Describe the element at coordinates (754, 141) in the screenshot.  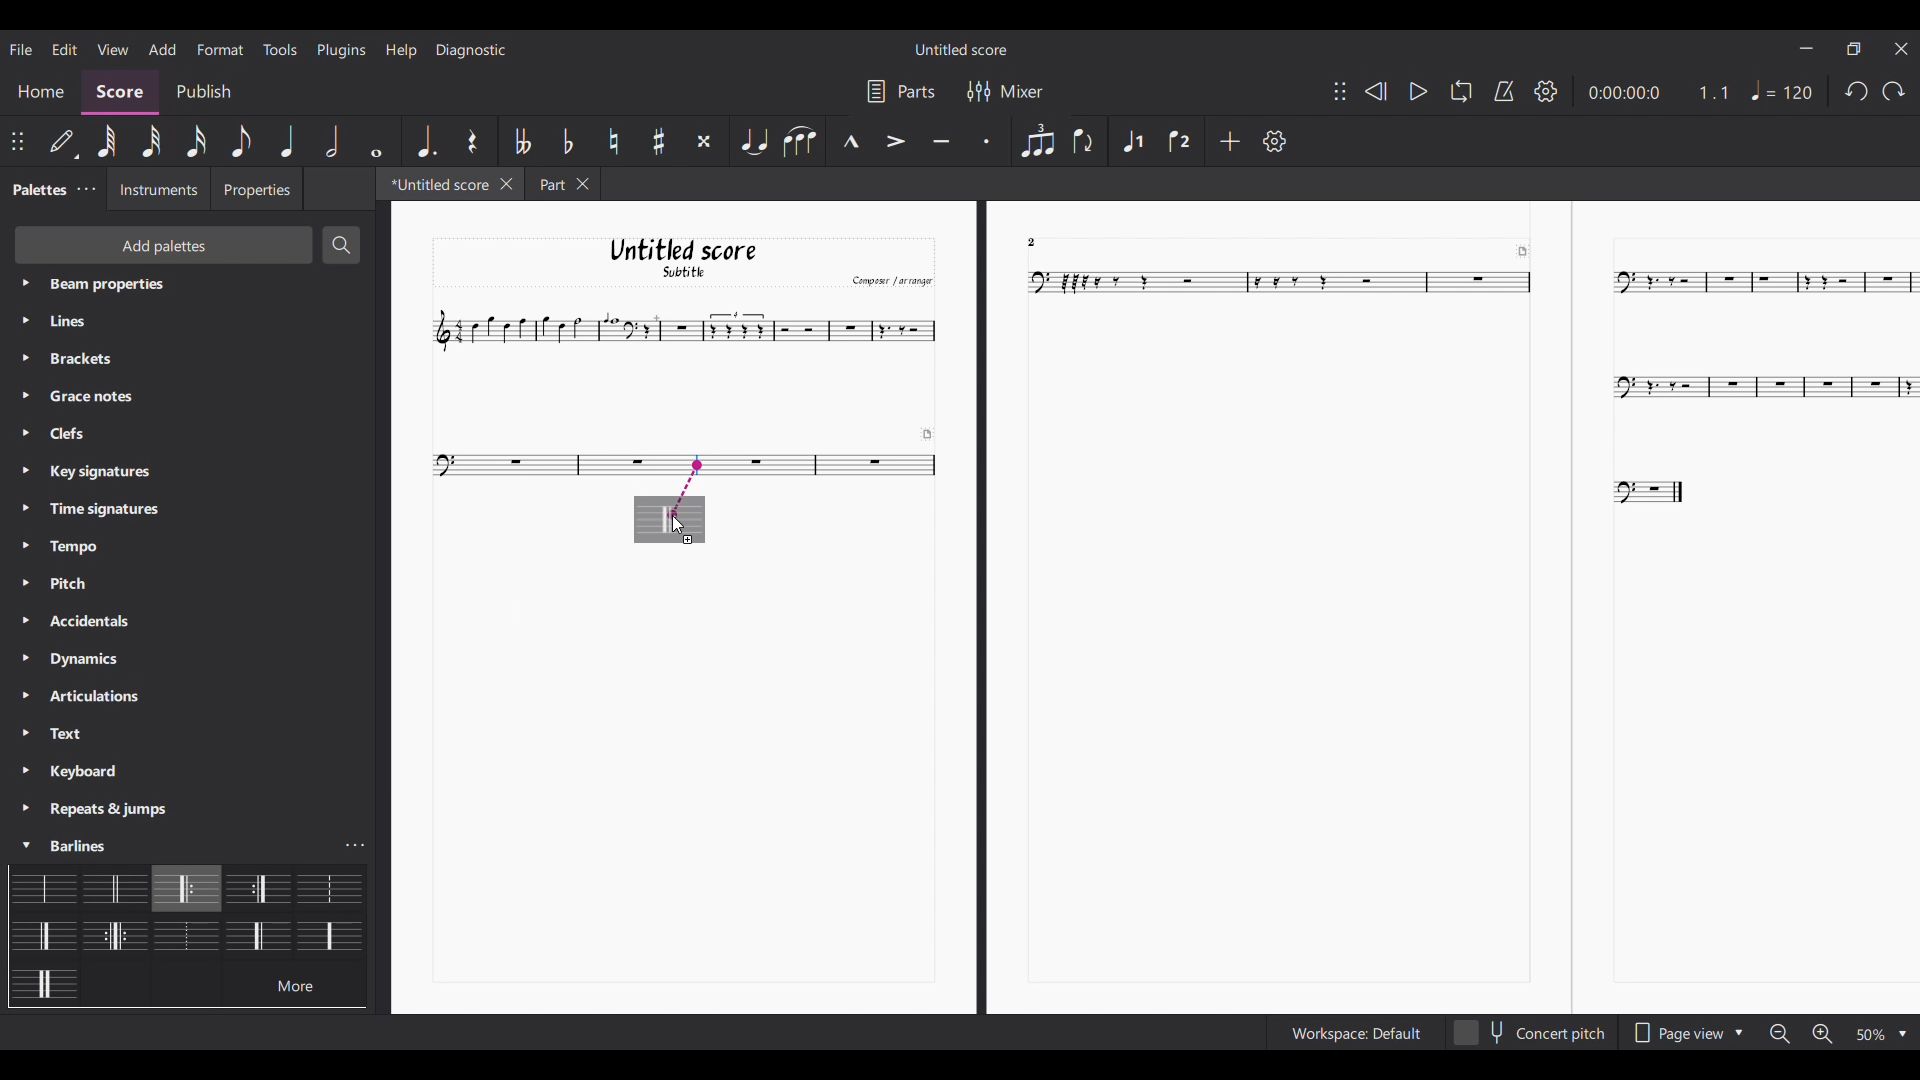
I see `Tie` at that location.